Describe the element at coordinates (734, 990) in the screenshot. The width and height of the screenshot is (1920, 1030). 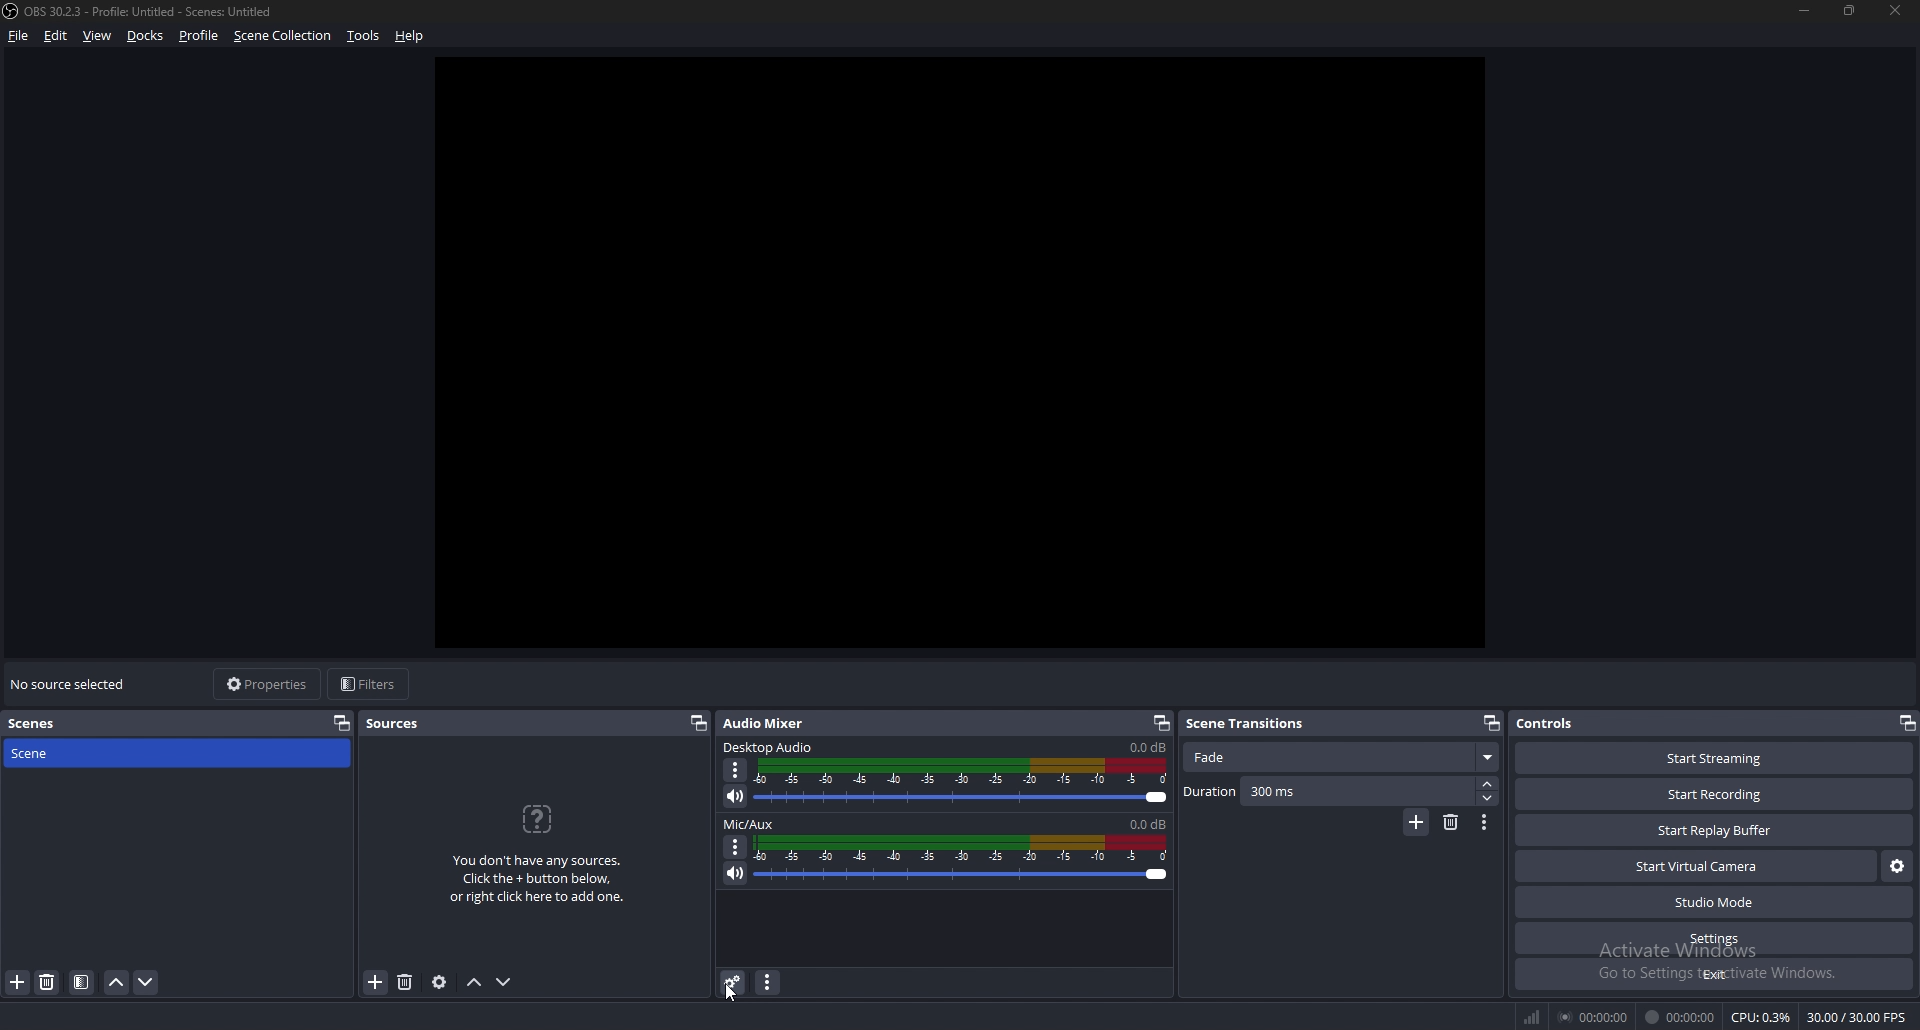
I see `cursor` at that location.